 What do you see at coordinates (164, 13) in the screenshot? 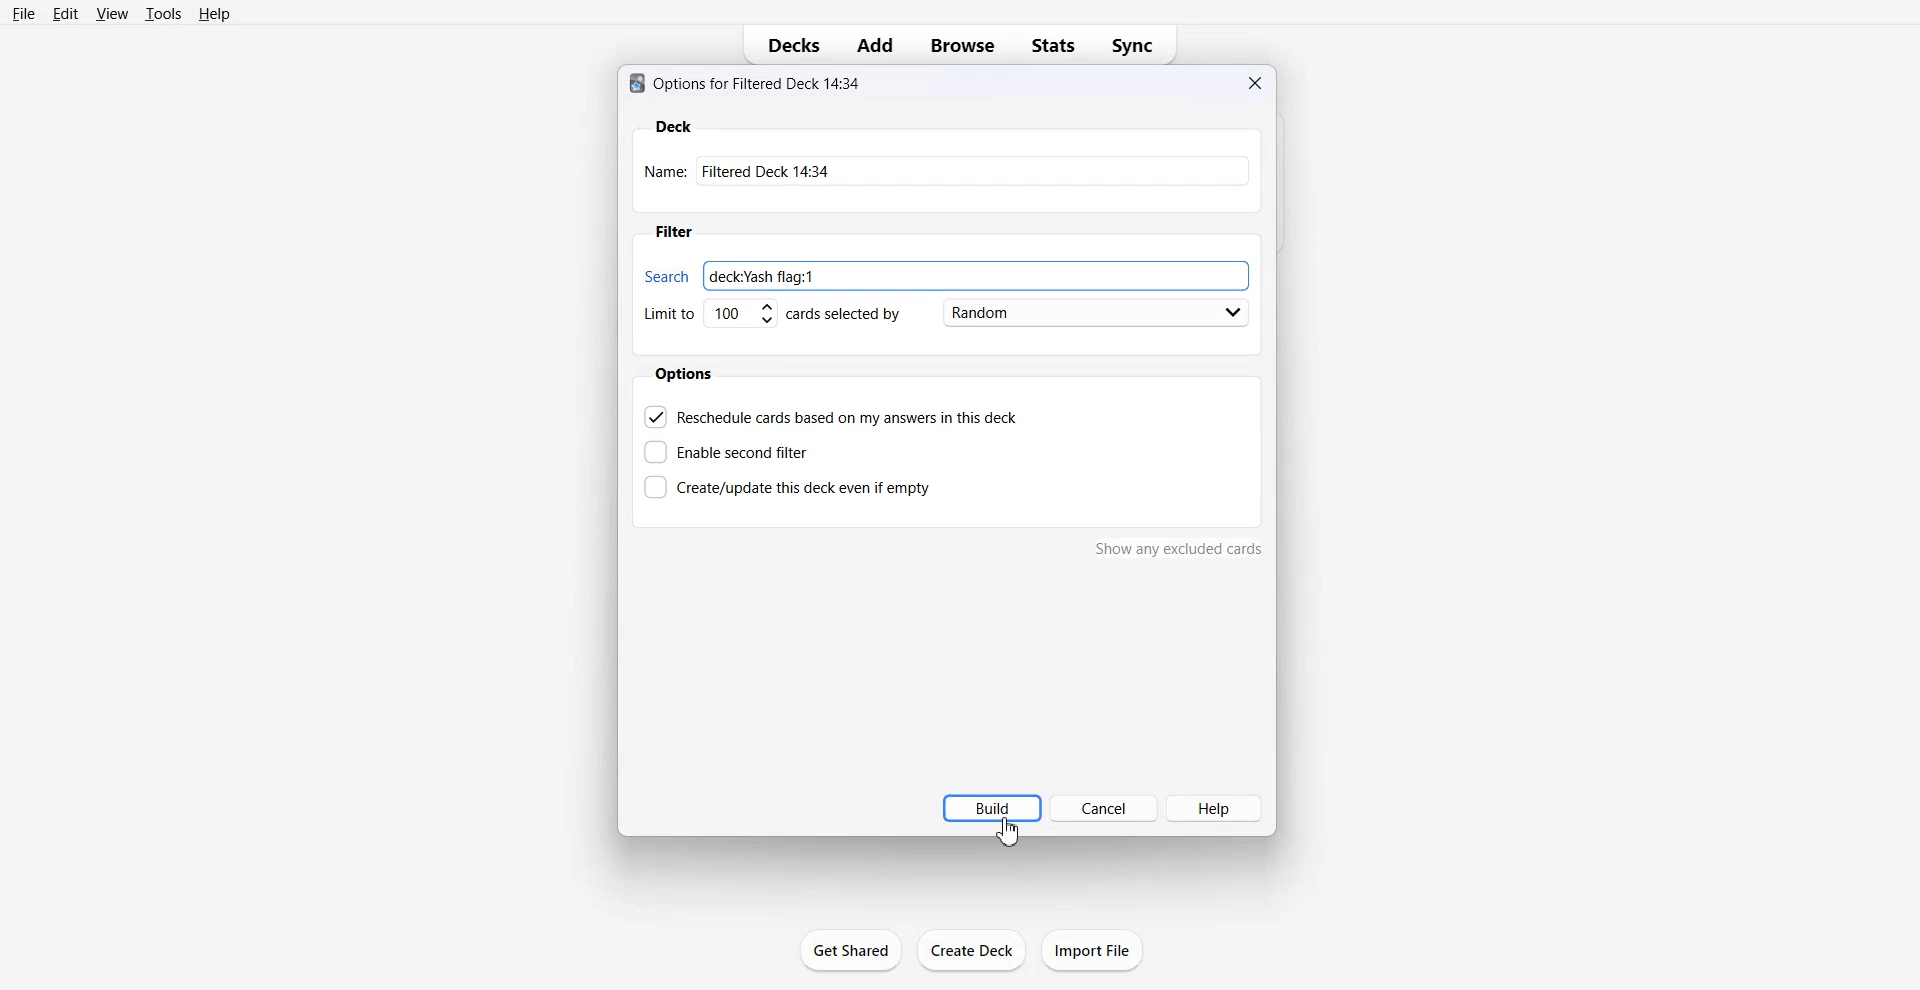
I see `Tools` at bounding box center [164, 13].